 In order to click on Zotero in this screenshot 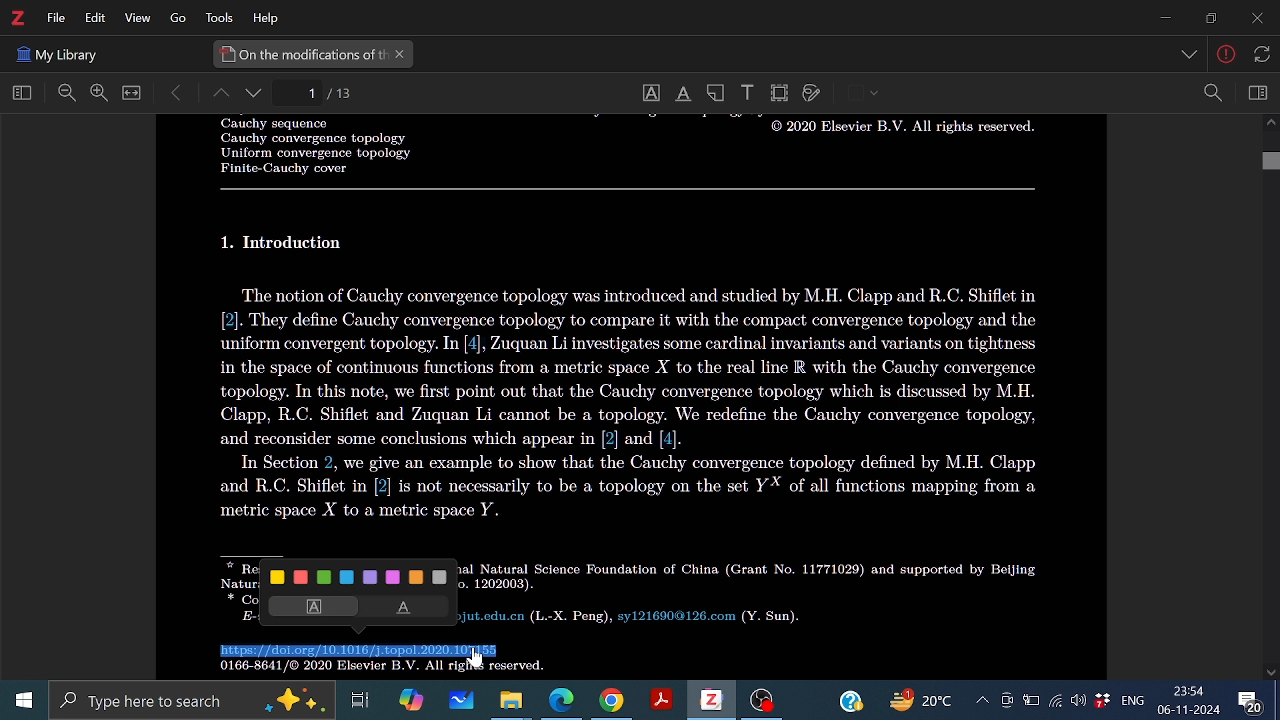, I will do `click(17, 18)`.